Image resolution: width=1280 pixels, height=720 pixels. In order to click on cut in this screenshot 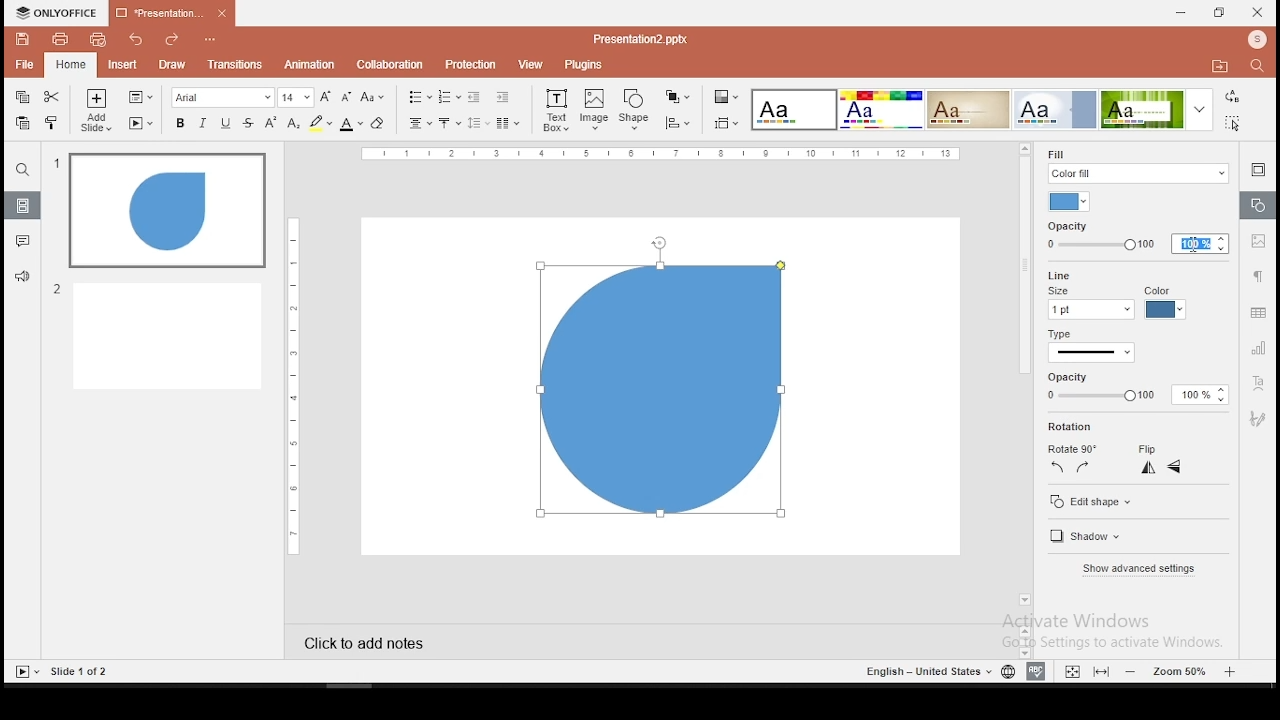, I will do `click(51, 98)`.